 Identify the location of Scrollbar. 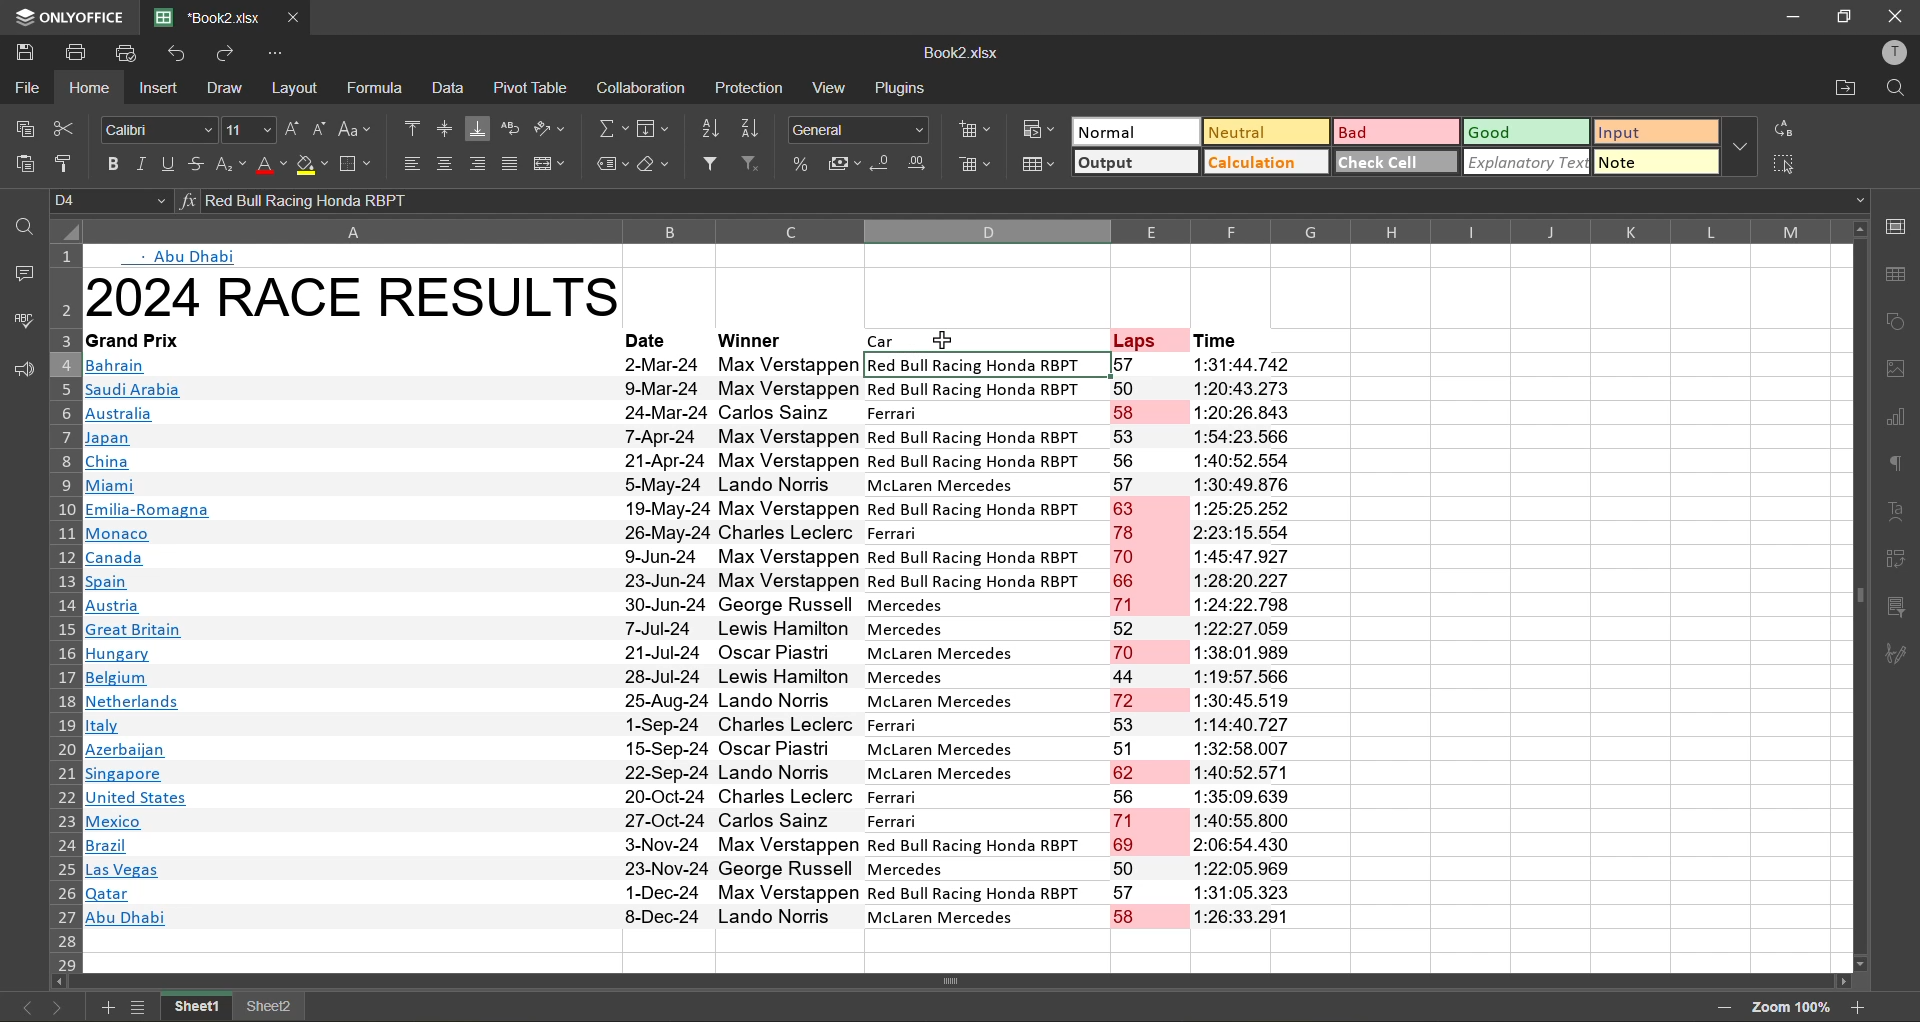
(760, 988).